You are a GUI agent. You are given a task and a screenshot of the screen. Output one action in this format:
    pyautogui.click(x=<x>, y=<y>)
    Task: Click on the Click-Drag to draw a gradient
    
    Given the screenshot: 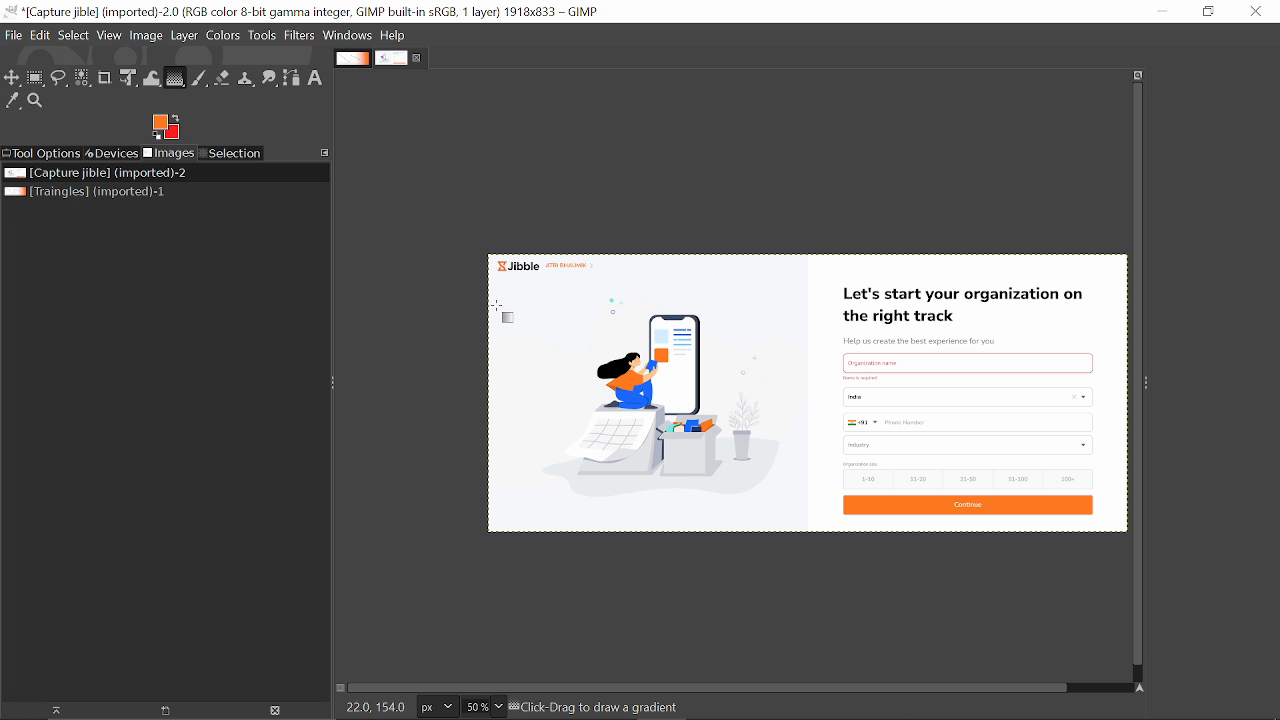 What is the action you would take?
    pyautogui.click(x=609, y=708)
    